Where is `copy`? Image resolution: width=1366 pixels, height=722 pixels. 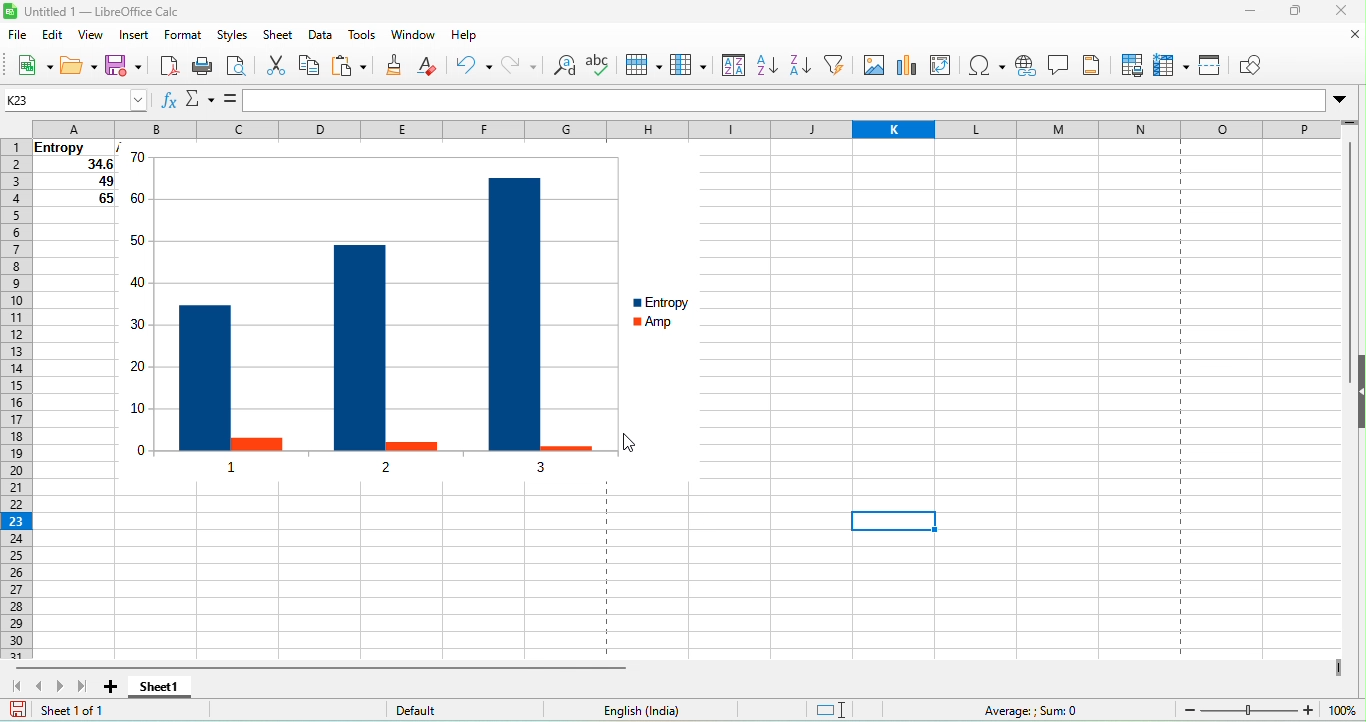
copy is located at coordinates (312, 66).